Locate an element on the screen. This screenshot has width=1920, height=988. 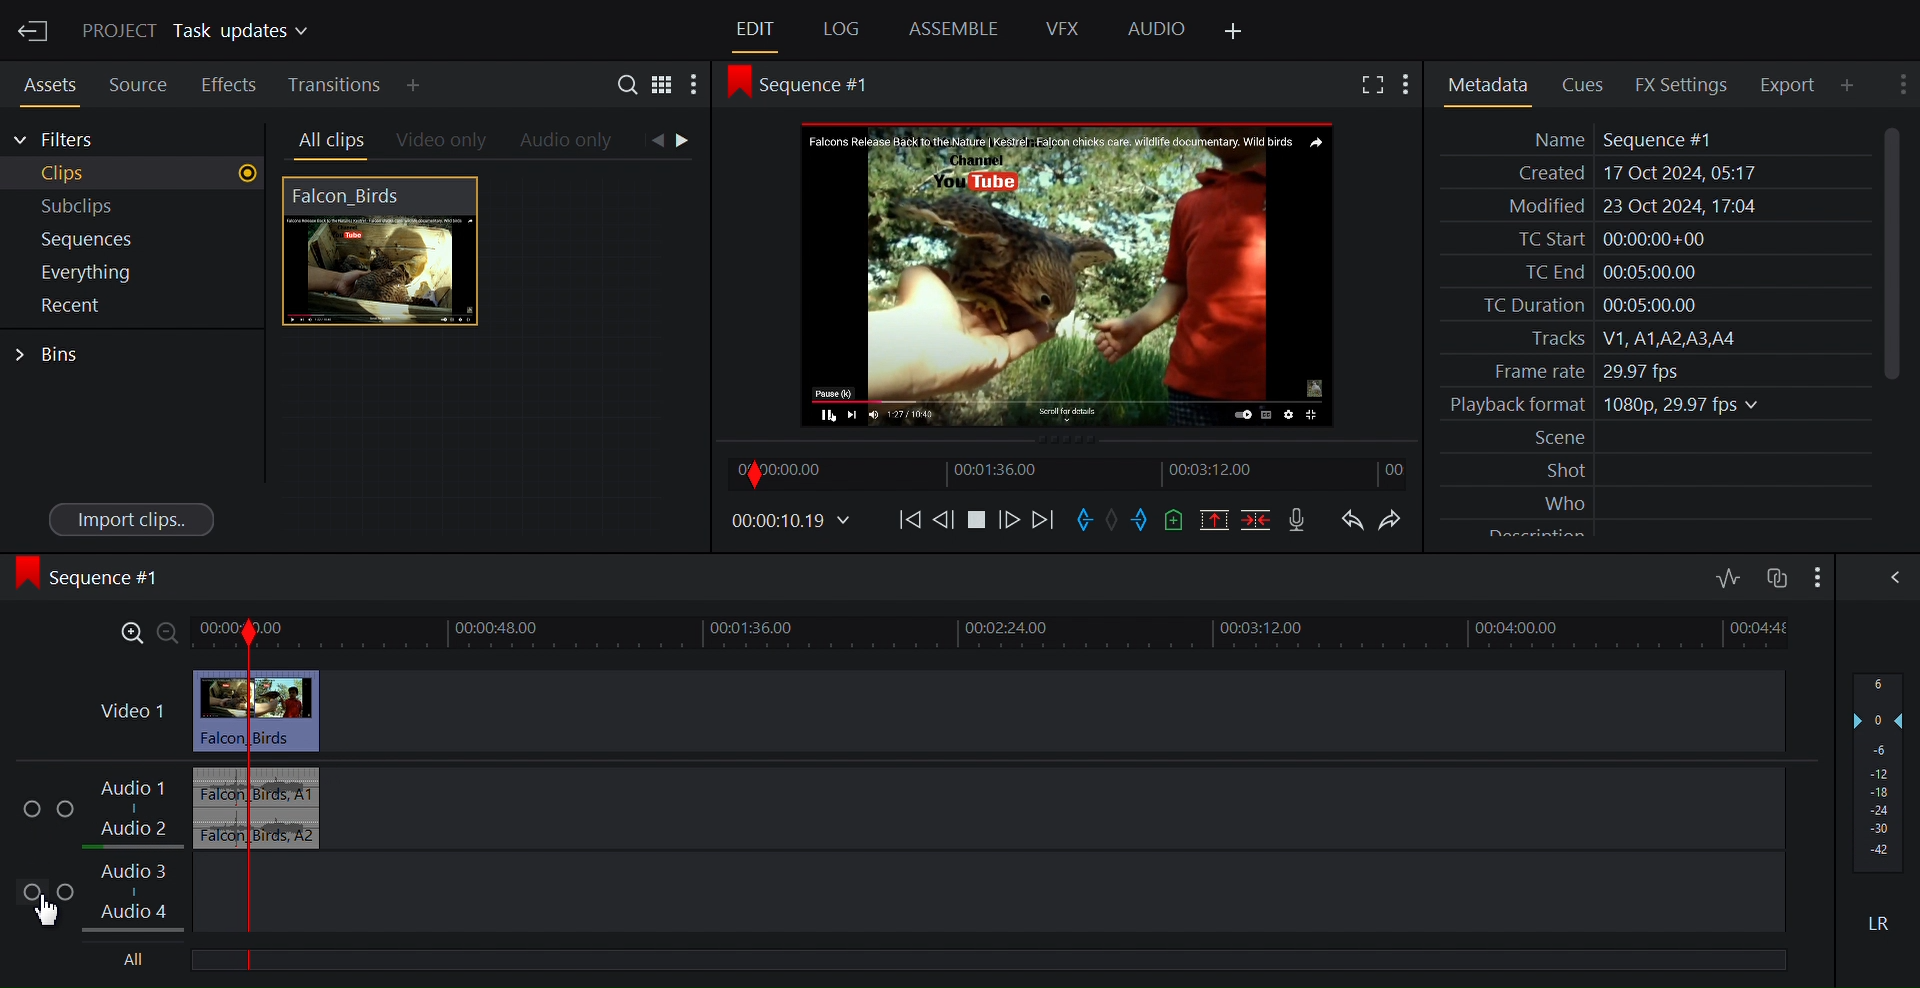
Move Forward is located at coordinates (1041, 523).